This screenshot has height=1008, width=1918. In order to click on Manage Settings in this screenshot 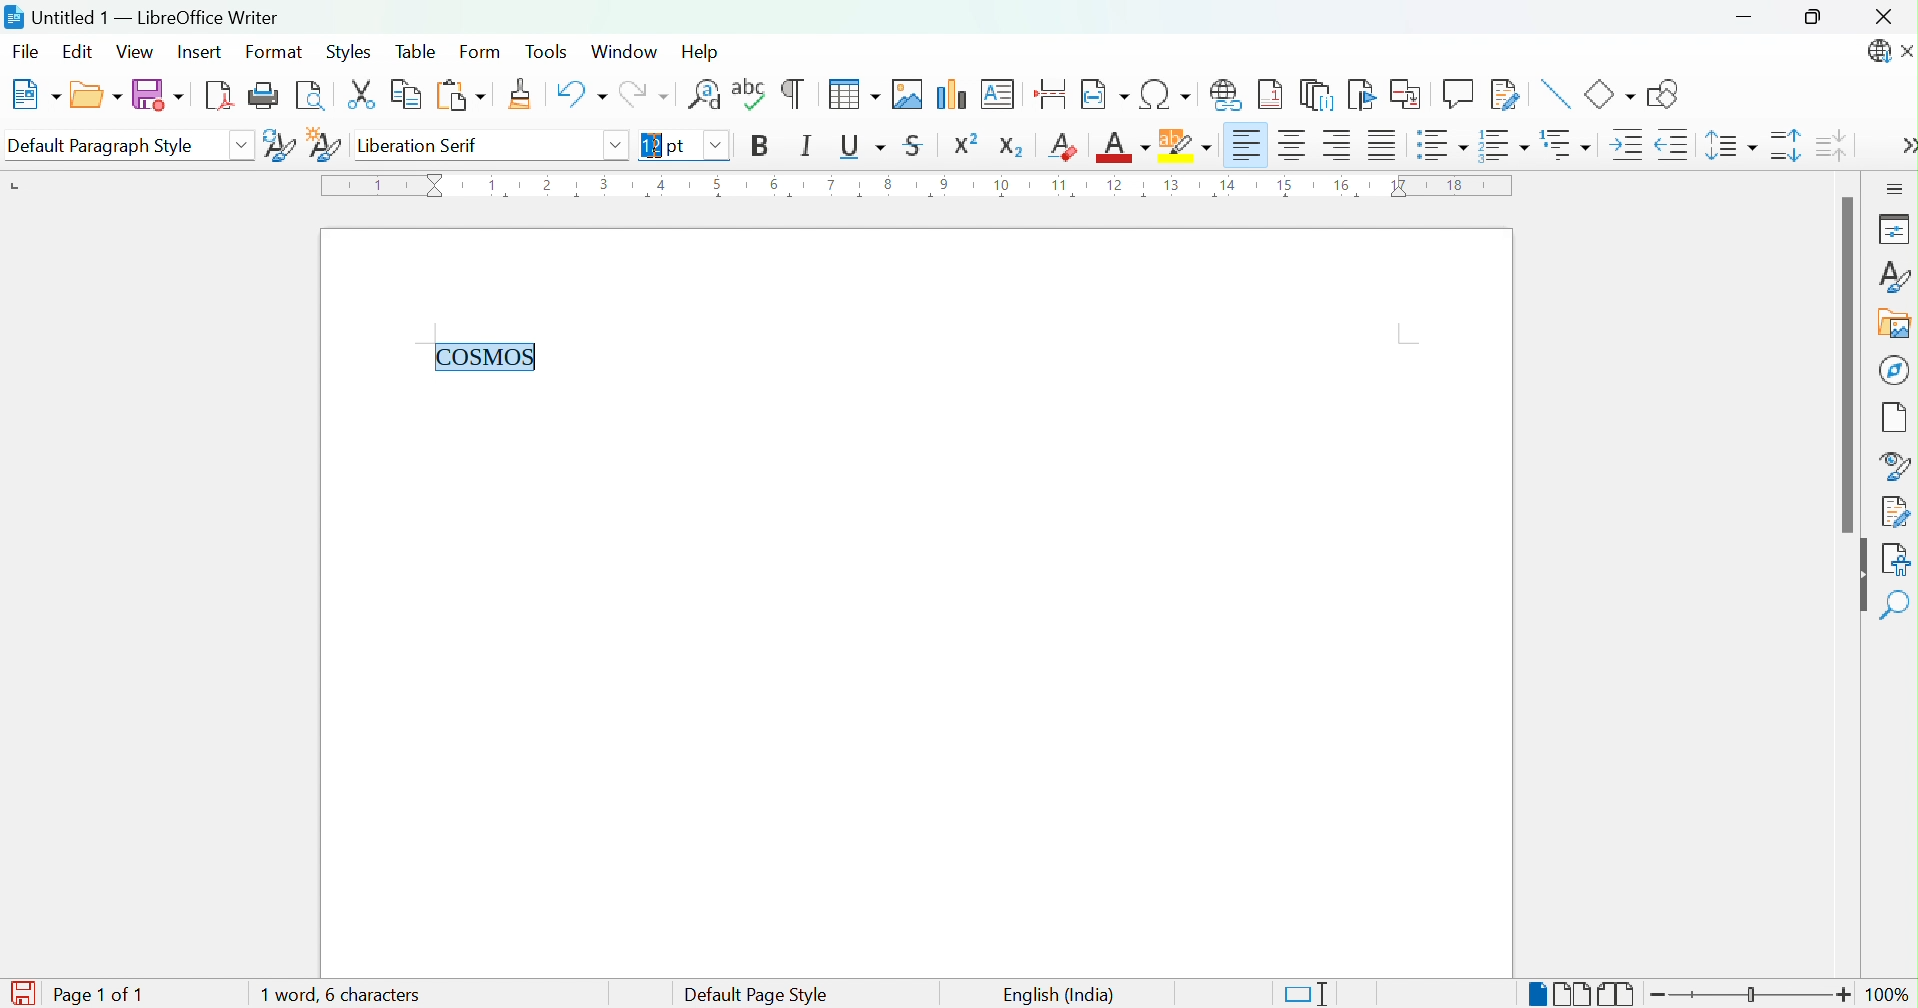, I will do `click(1895, 510)`.